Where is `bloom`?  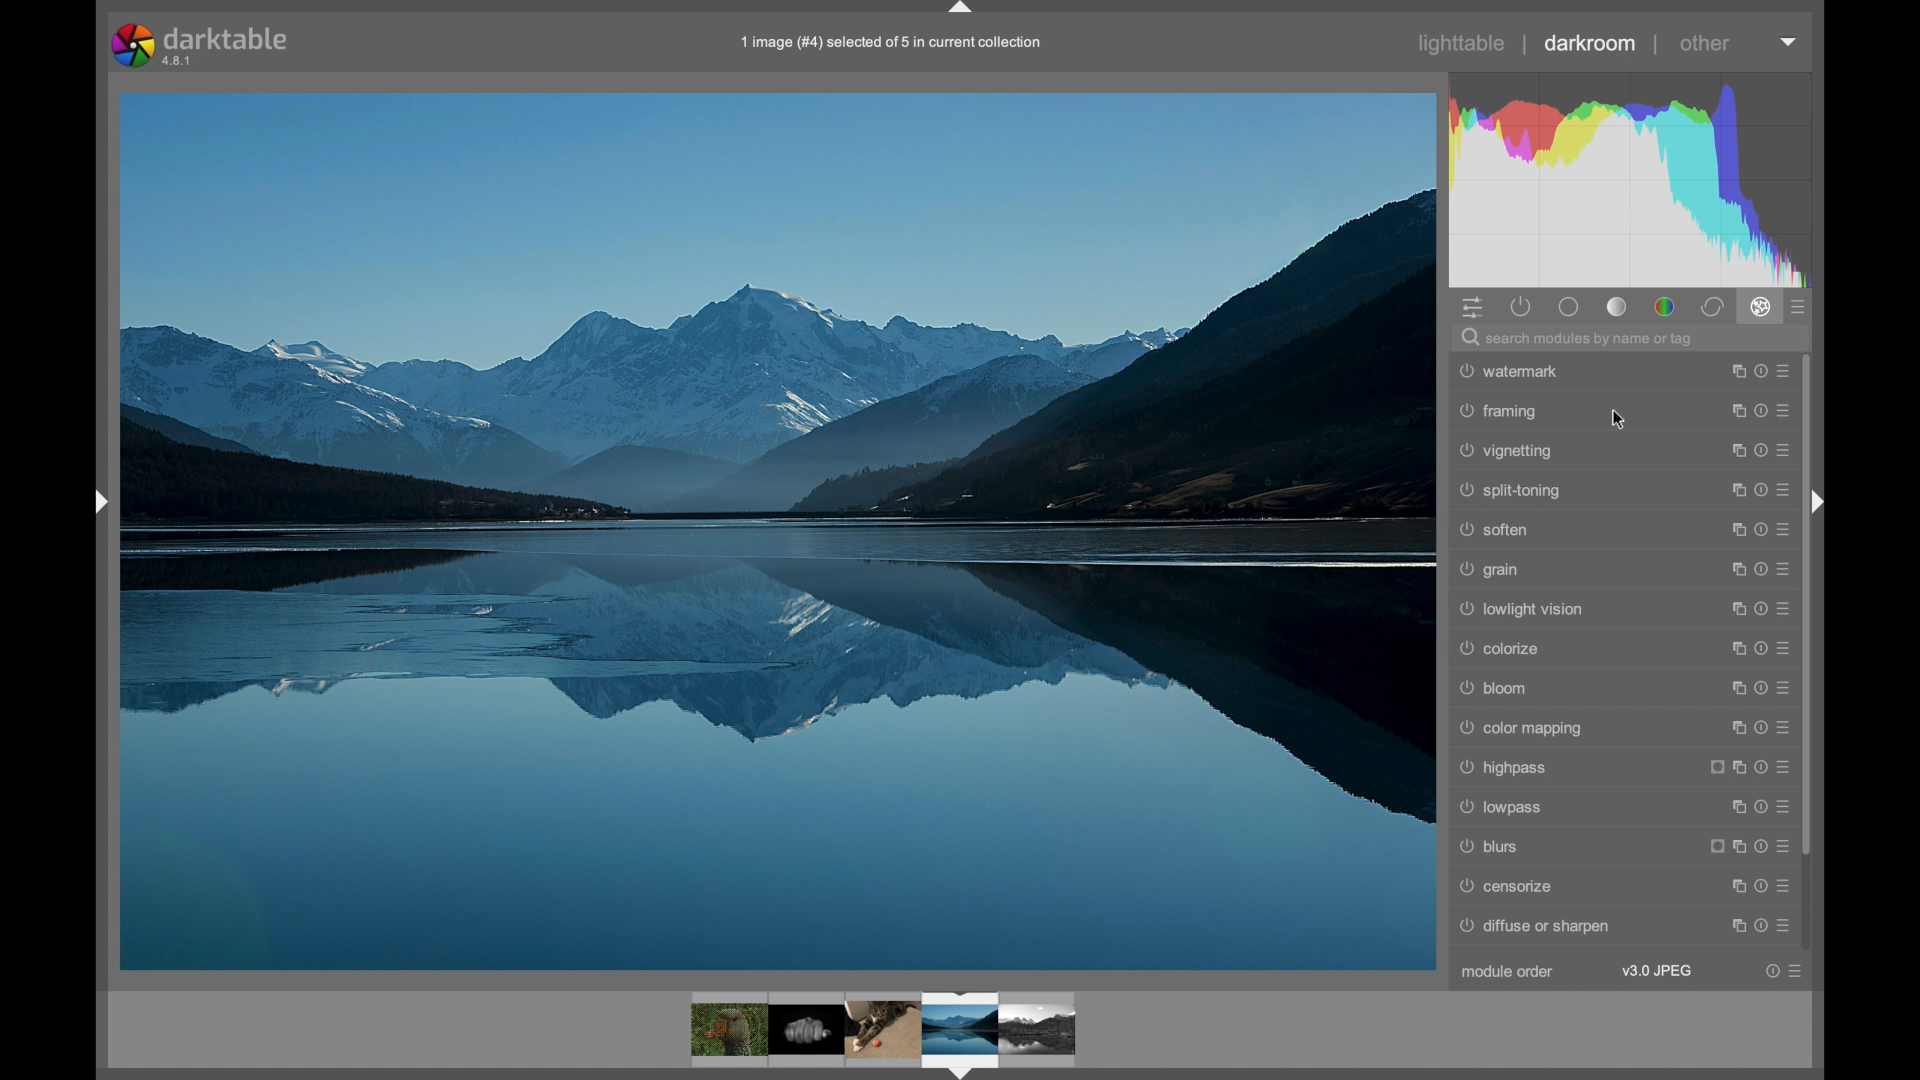
bloom is located at coordinates (1494, 689).